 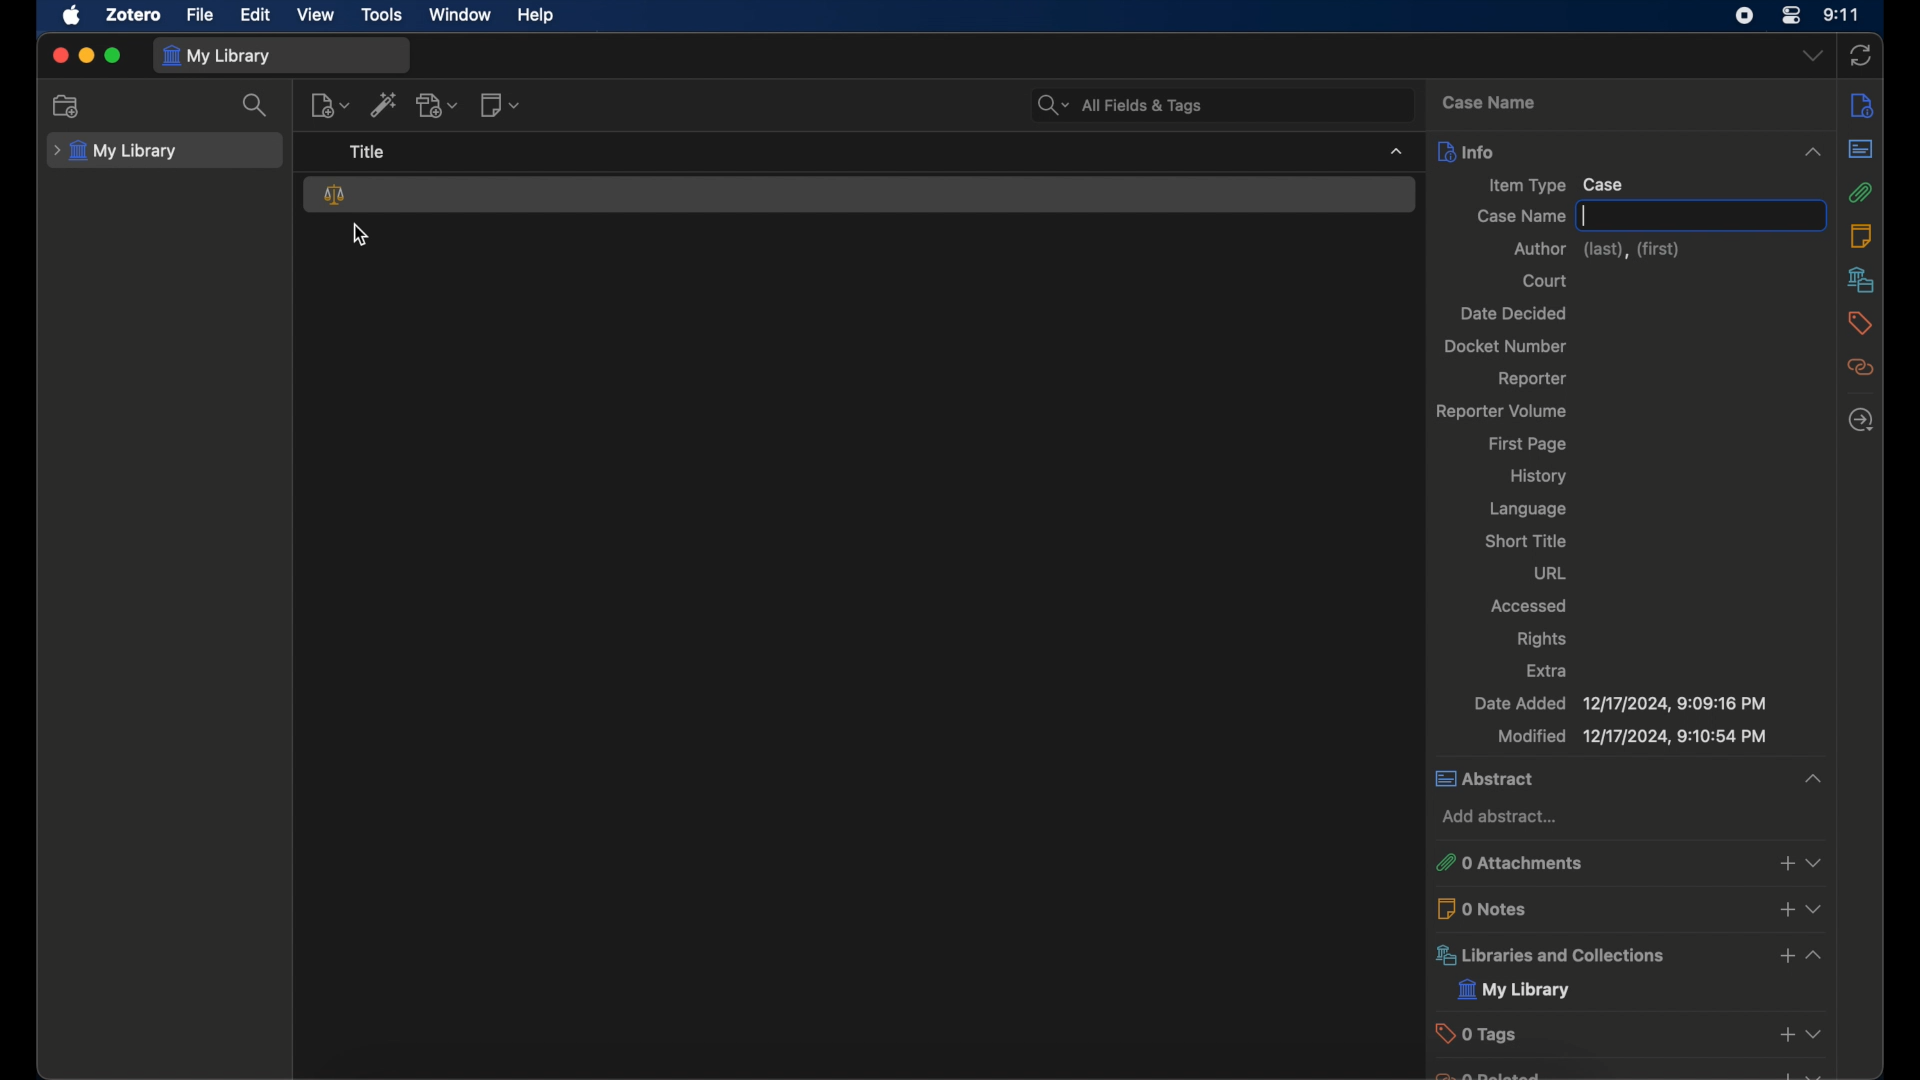 What do you see at coordinates (382, 15) in the screenshot?
I see `tools` at bounding box center [382, 15].